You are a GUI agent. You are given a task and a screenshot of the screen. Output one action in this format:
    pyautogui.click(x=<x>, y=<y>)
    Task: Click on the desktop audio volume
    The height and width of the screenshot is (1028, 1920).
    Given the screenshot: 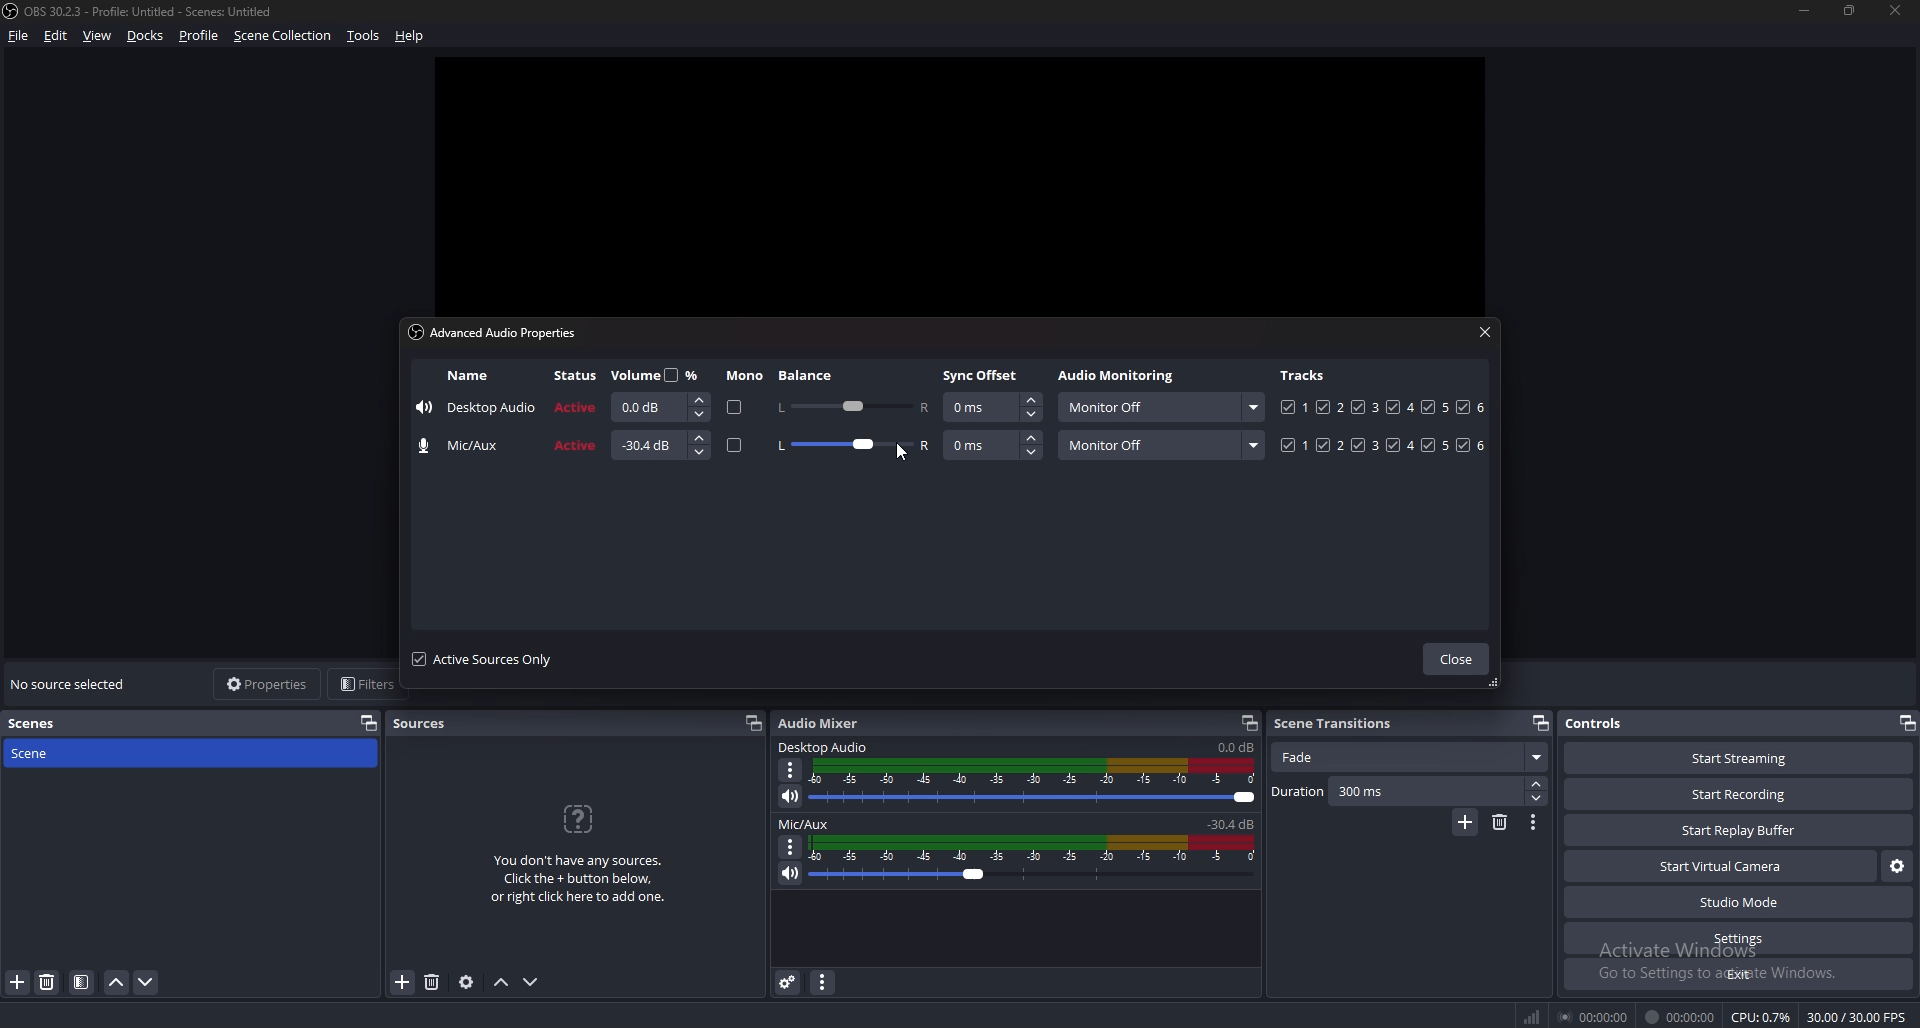 What is the action you would take?
    pyautogui.click(x=1236, y=747)
    